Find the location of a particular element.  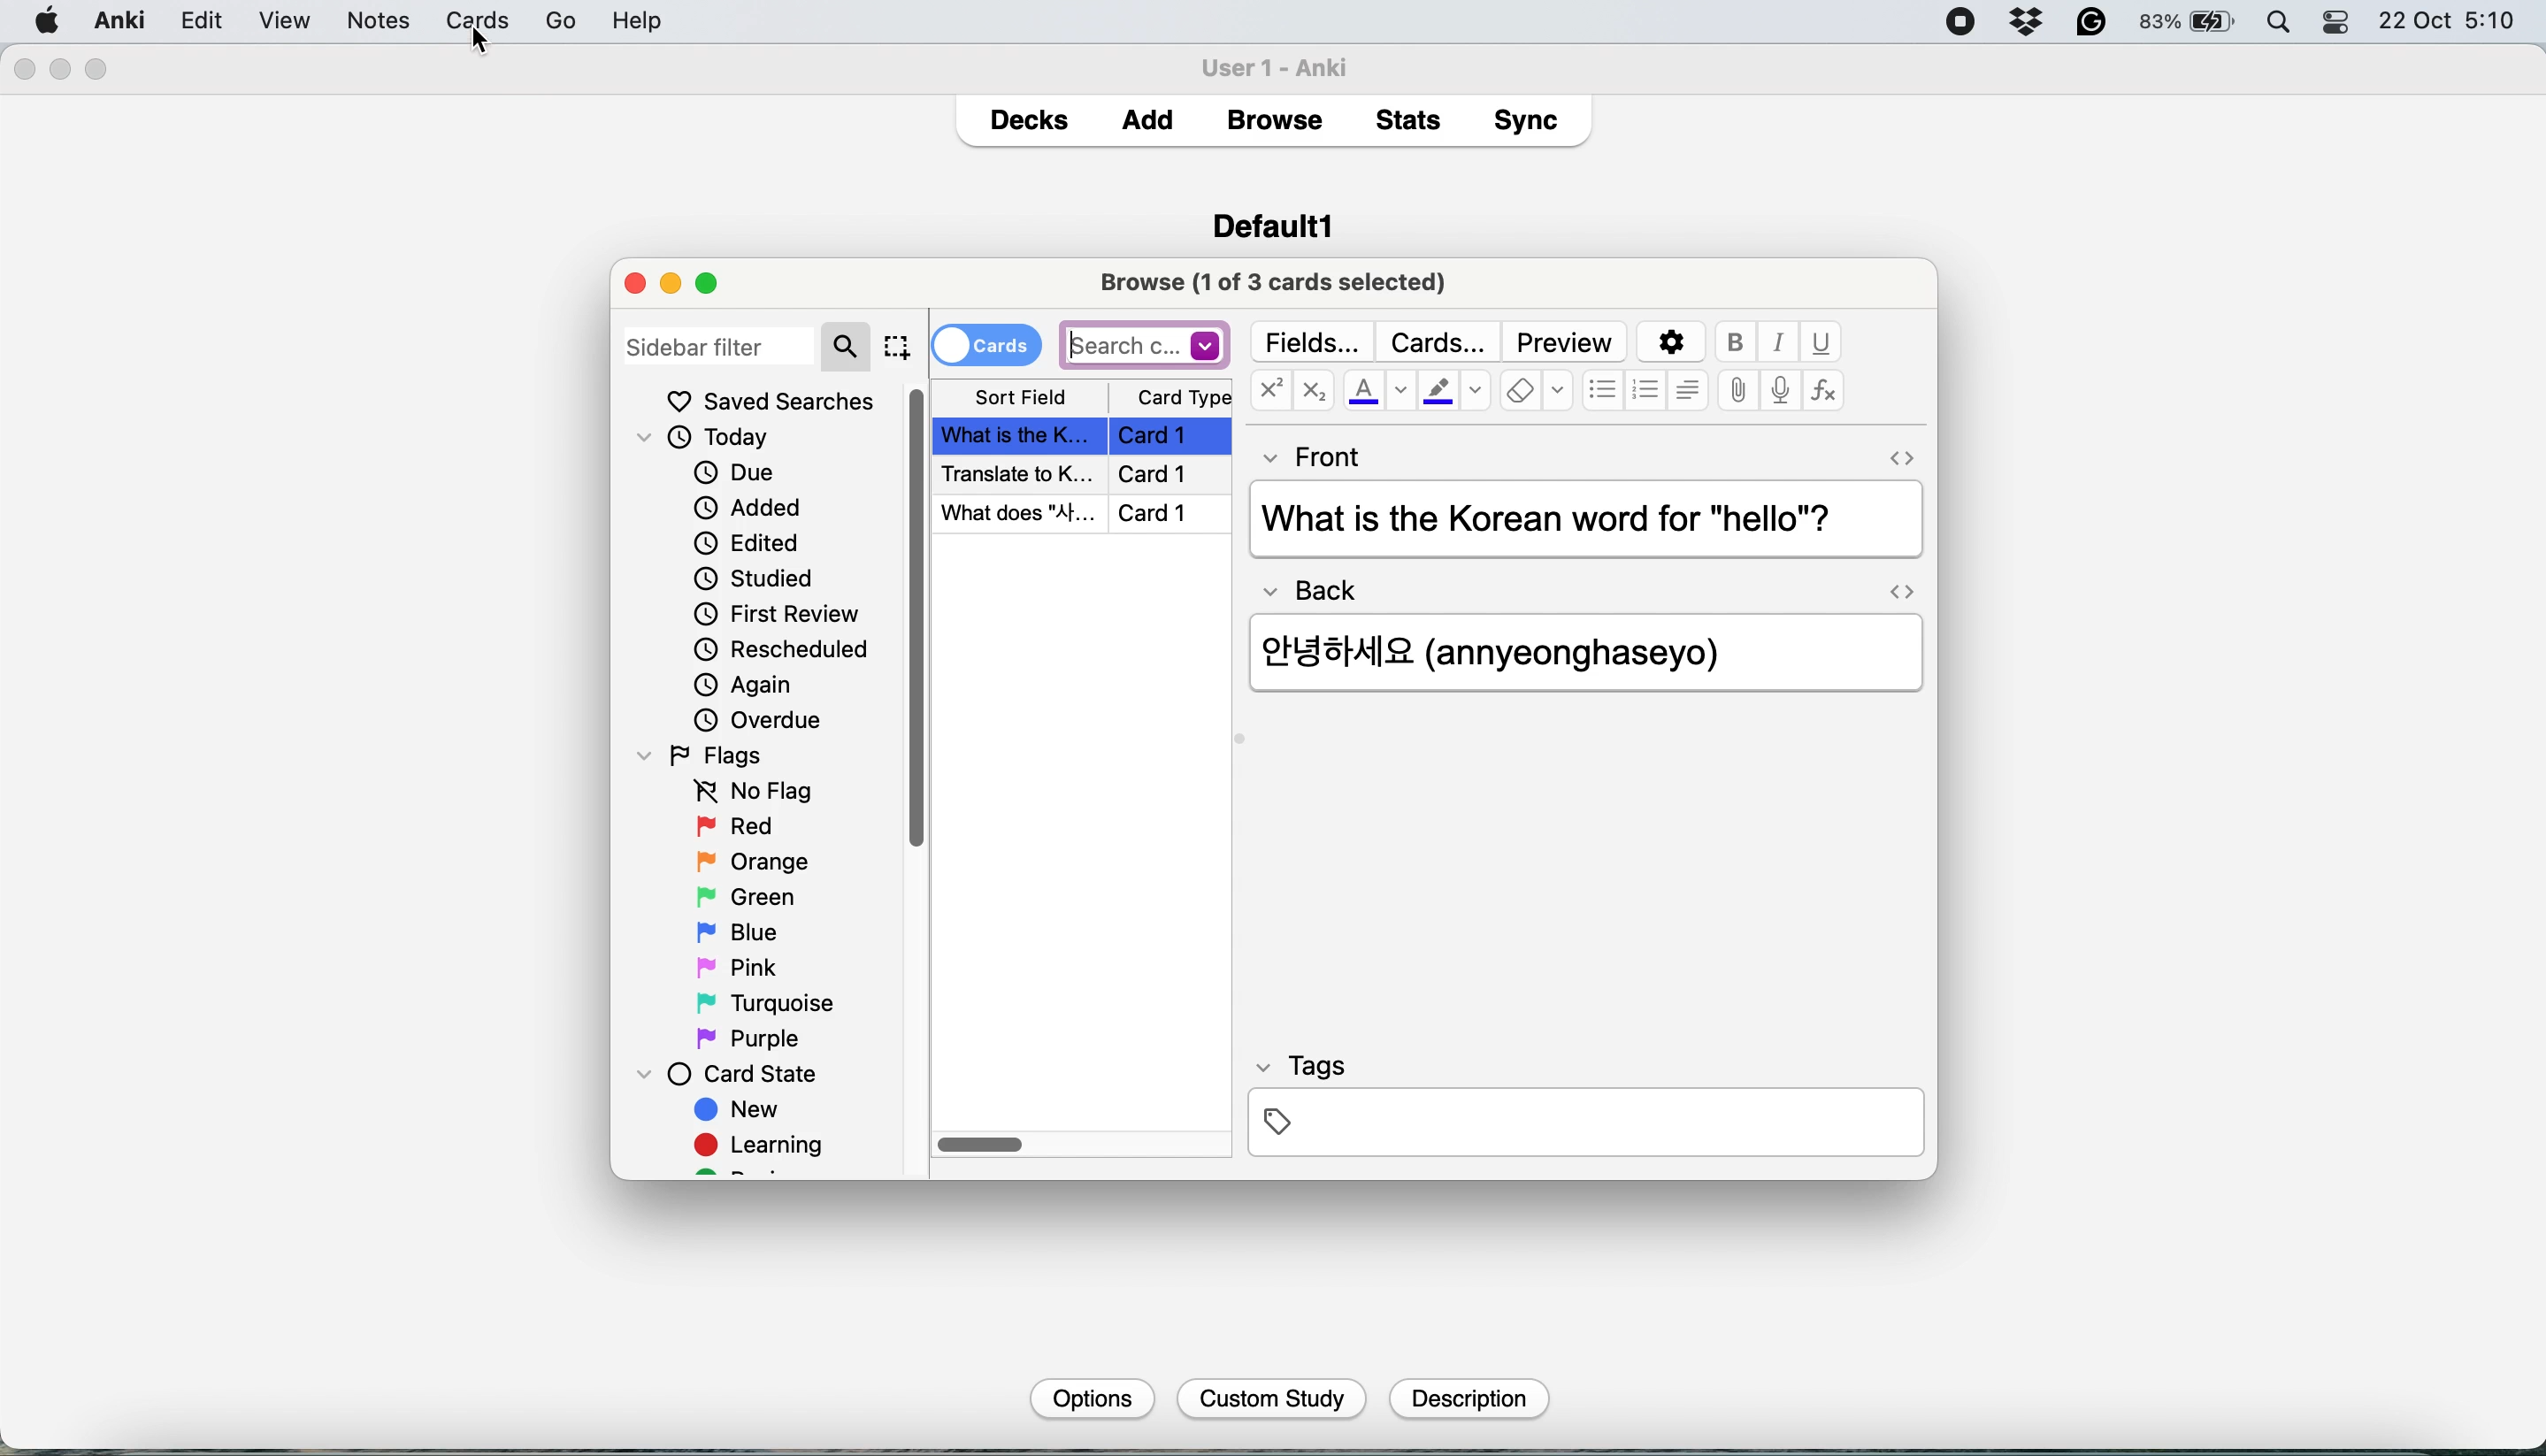

settings is located at coordinates (1668, 343).